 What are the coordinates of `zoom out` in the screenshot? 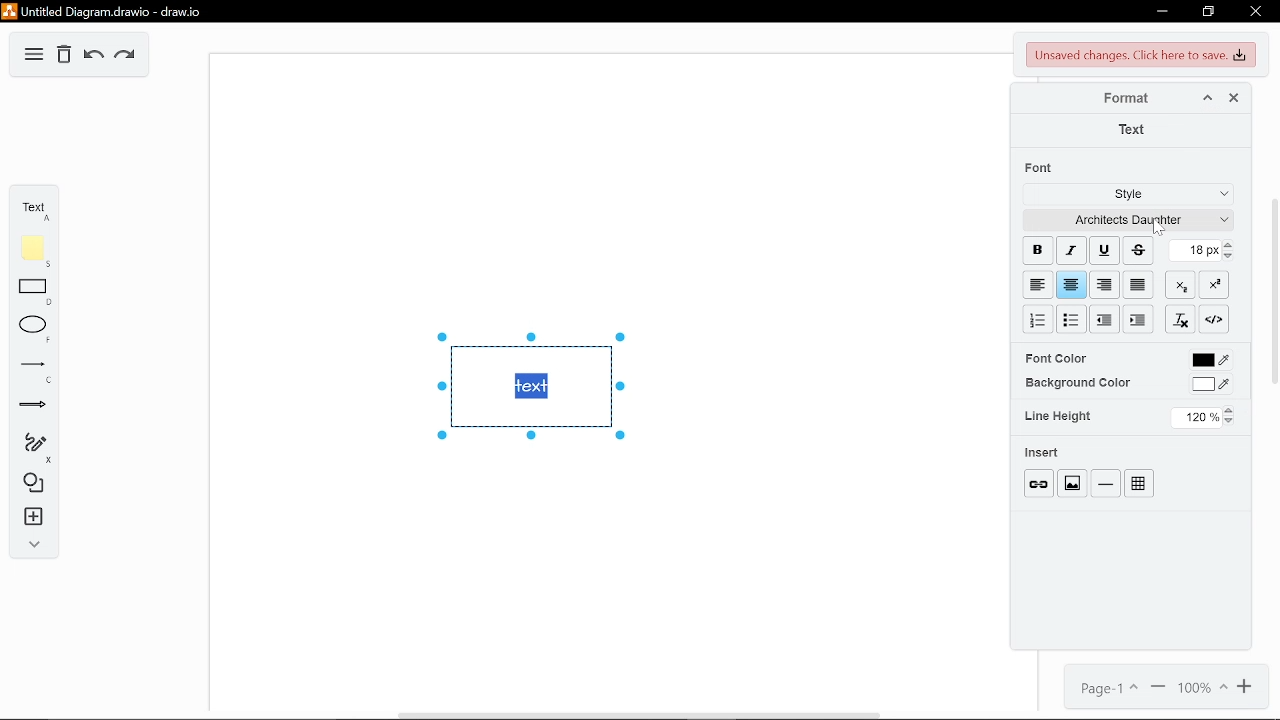 It's located at (1158, 687).